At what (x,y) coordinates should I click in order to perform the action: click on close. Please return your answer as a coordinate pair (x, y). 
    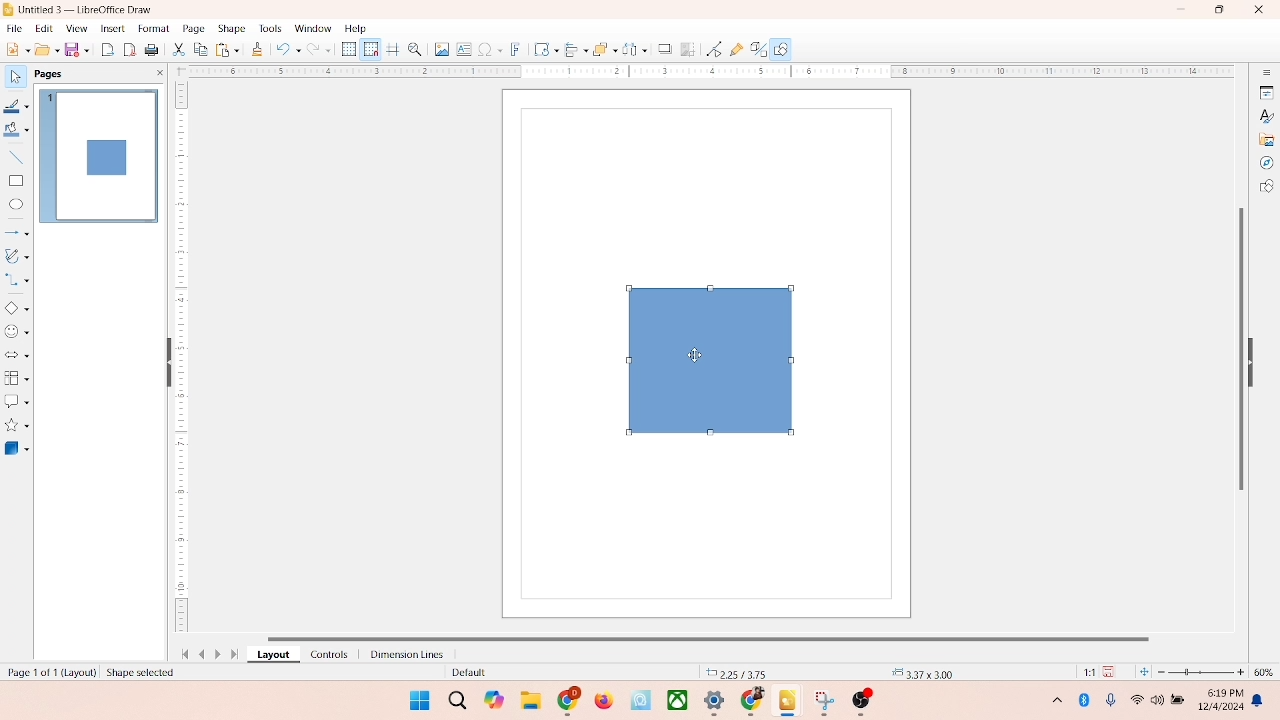
    Looking at the image, I should click on (1254, 11).